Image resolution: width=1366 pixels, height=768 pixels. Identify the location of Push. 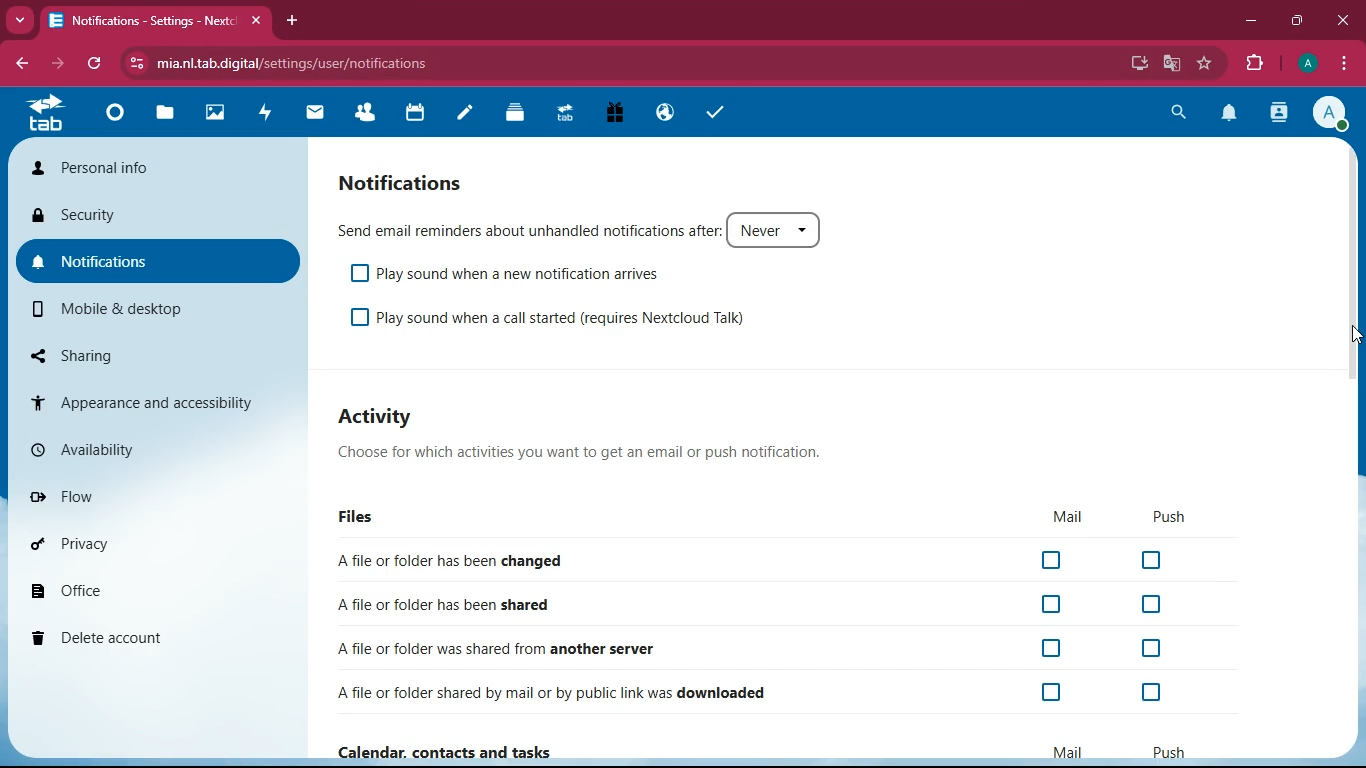
(1172, 755).